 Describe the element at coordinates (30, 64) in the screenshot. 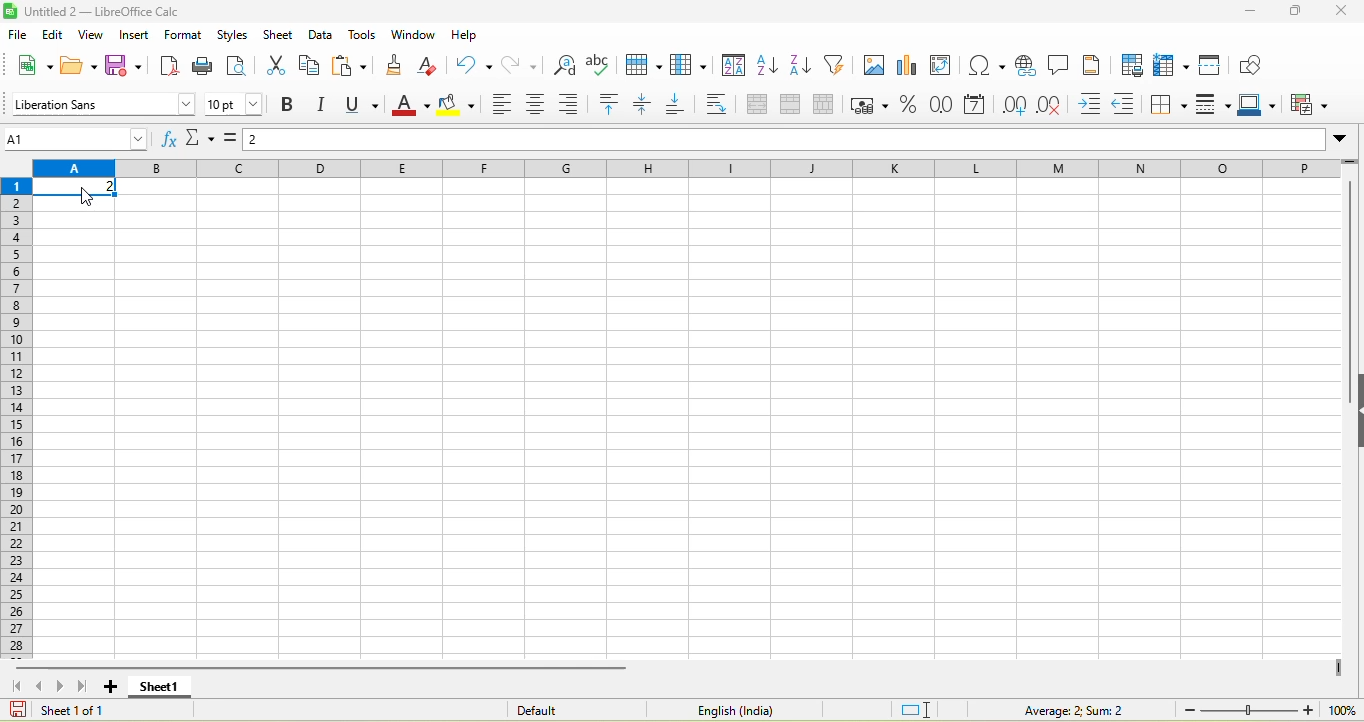

I see `new` at that location.